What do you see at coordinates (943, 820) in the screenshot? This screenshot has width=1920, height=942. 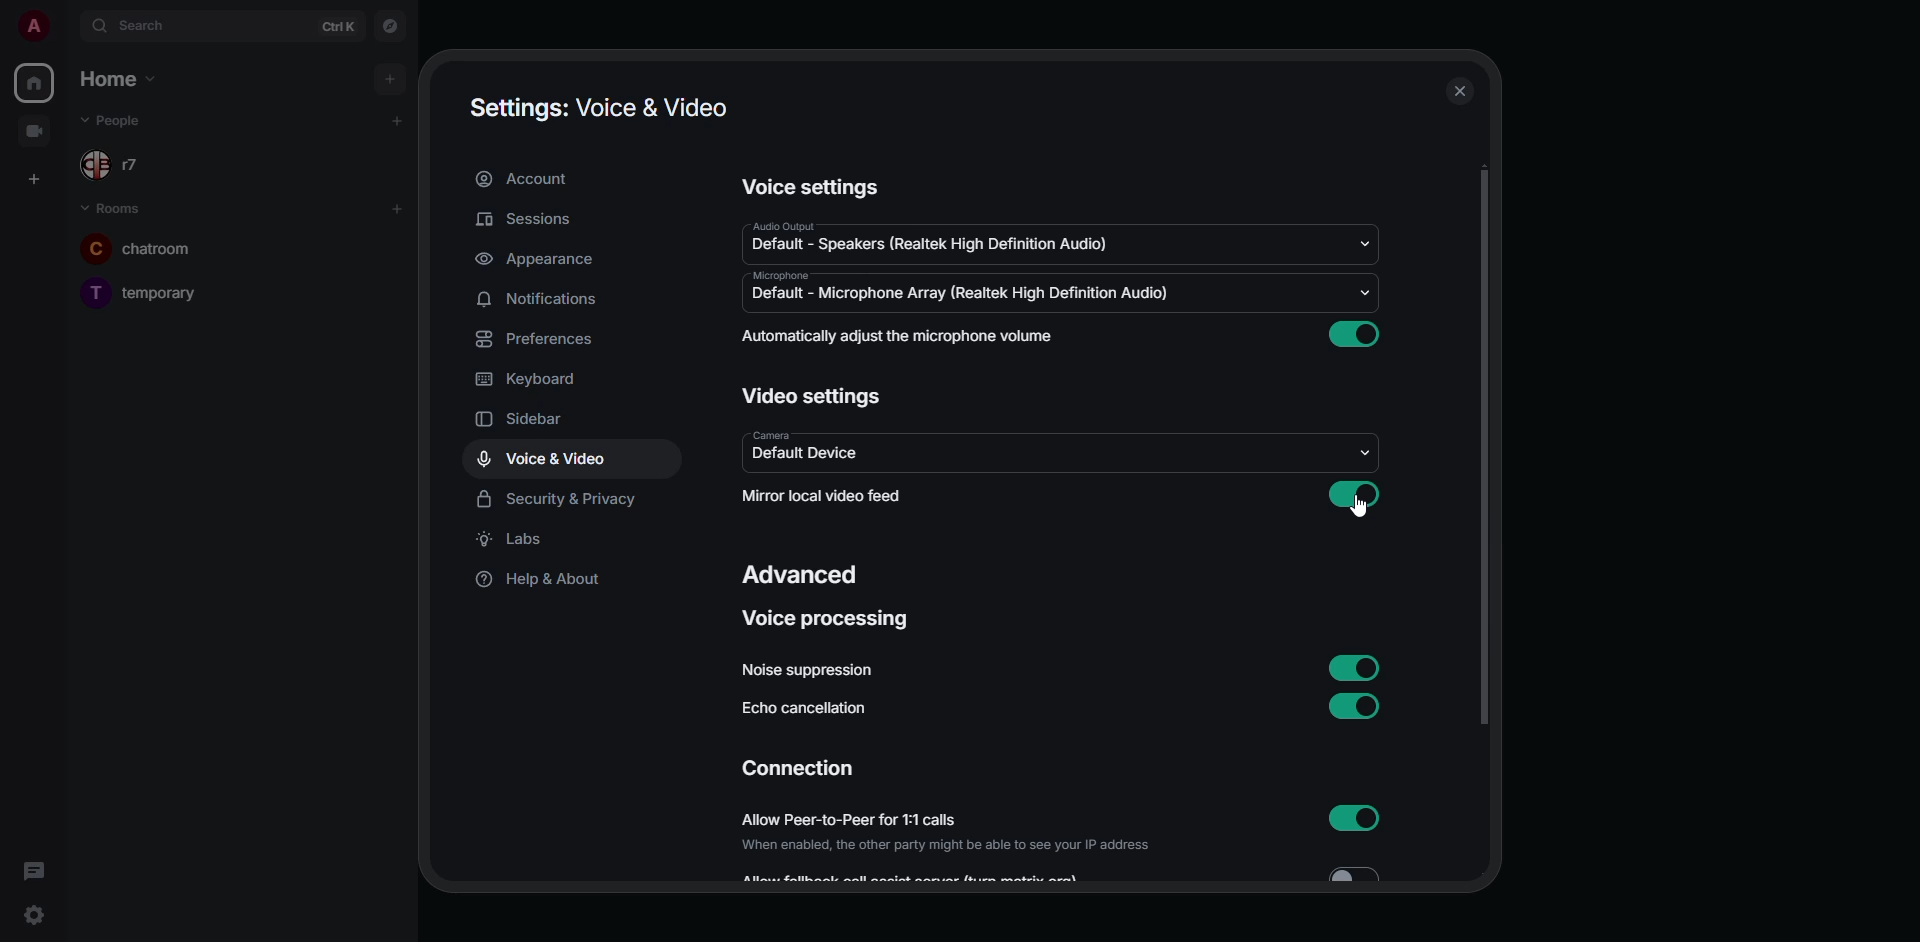 I see `allow peer-to-peer for 1:1 calls` at bounding box center [943, 820].